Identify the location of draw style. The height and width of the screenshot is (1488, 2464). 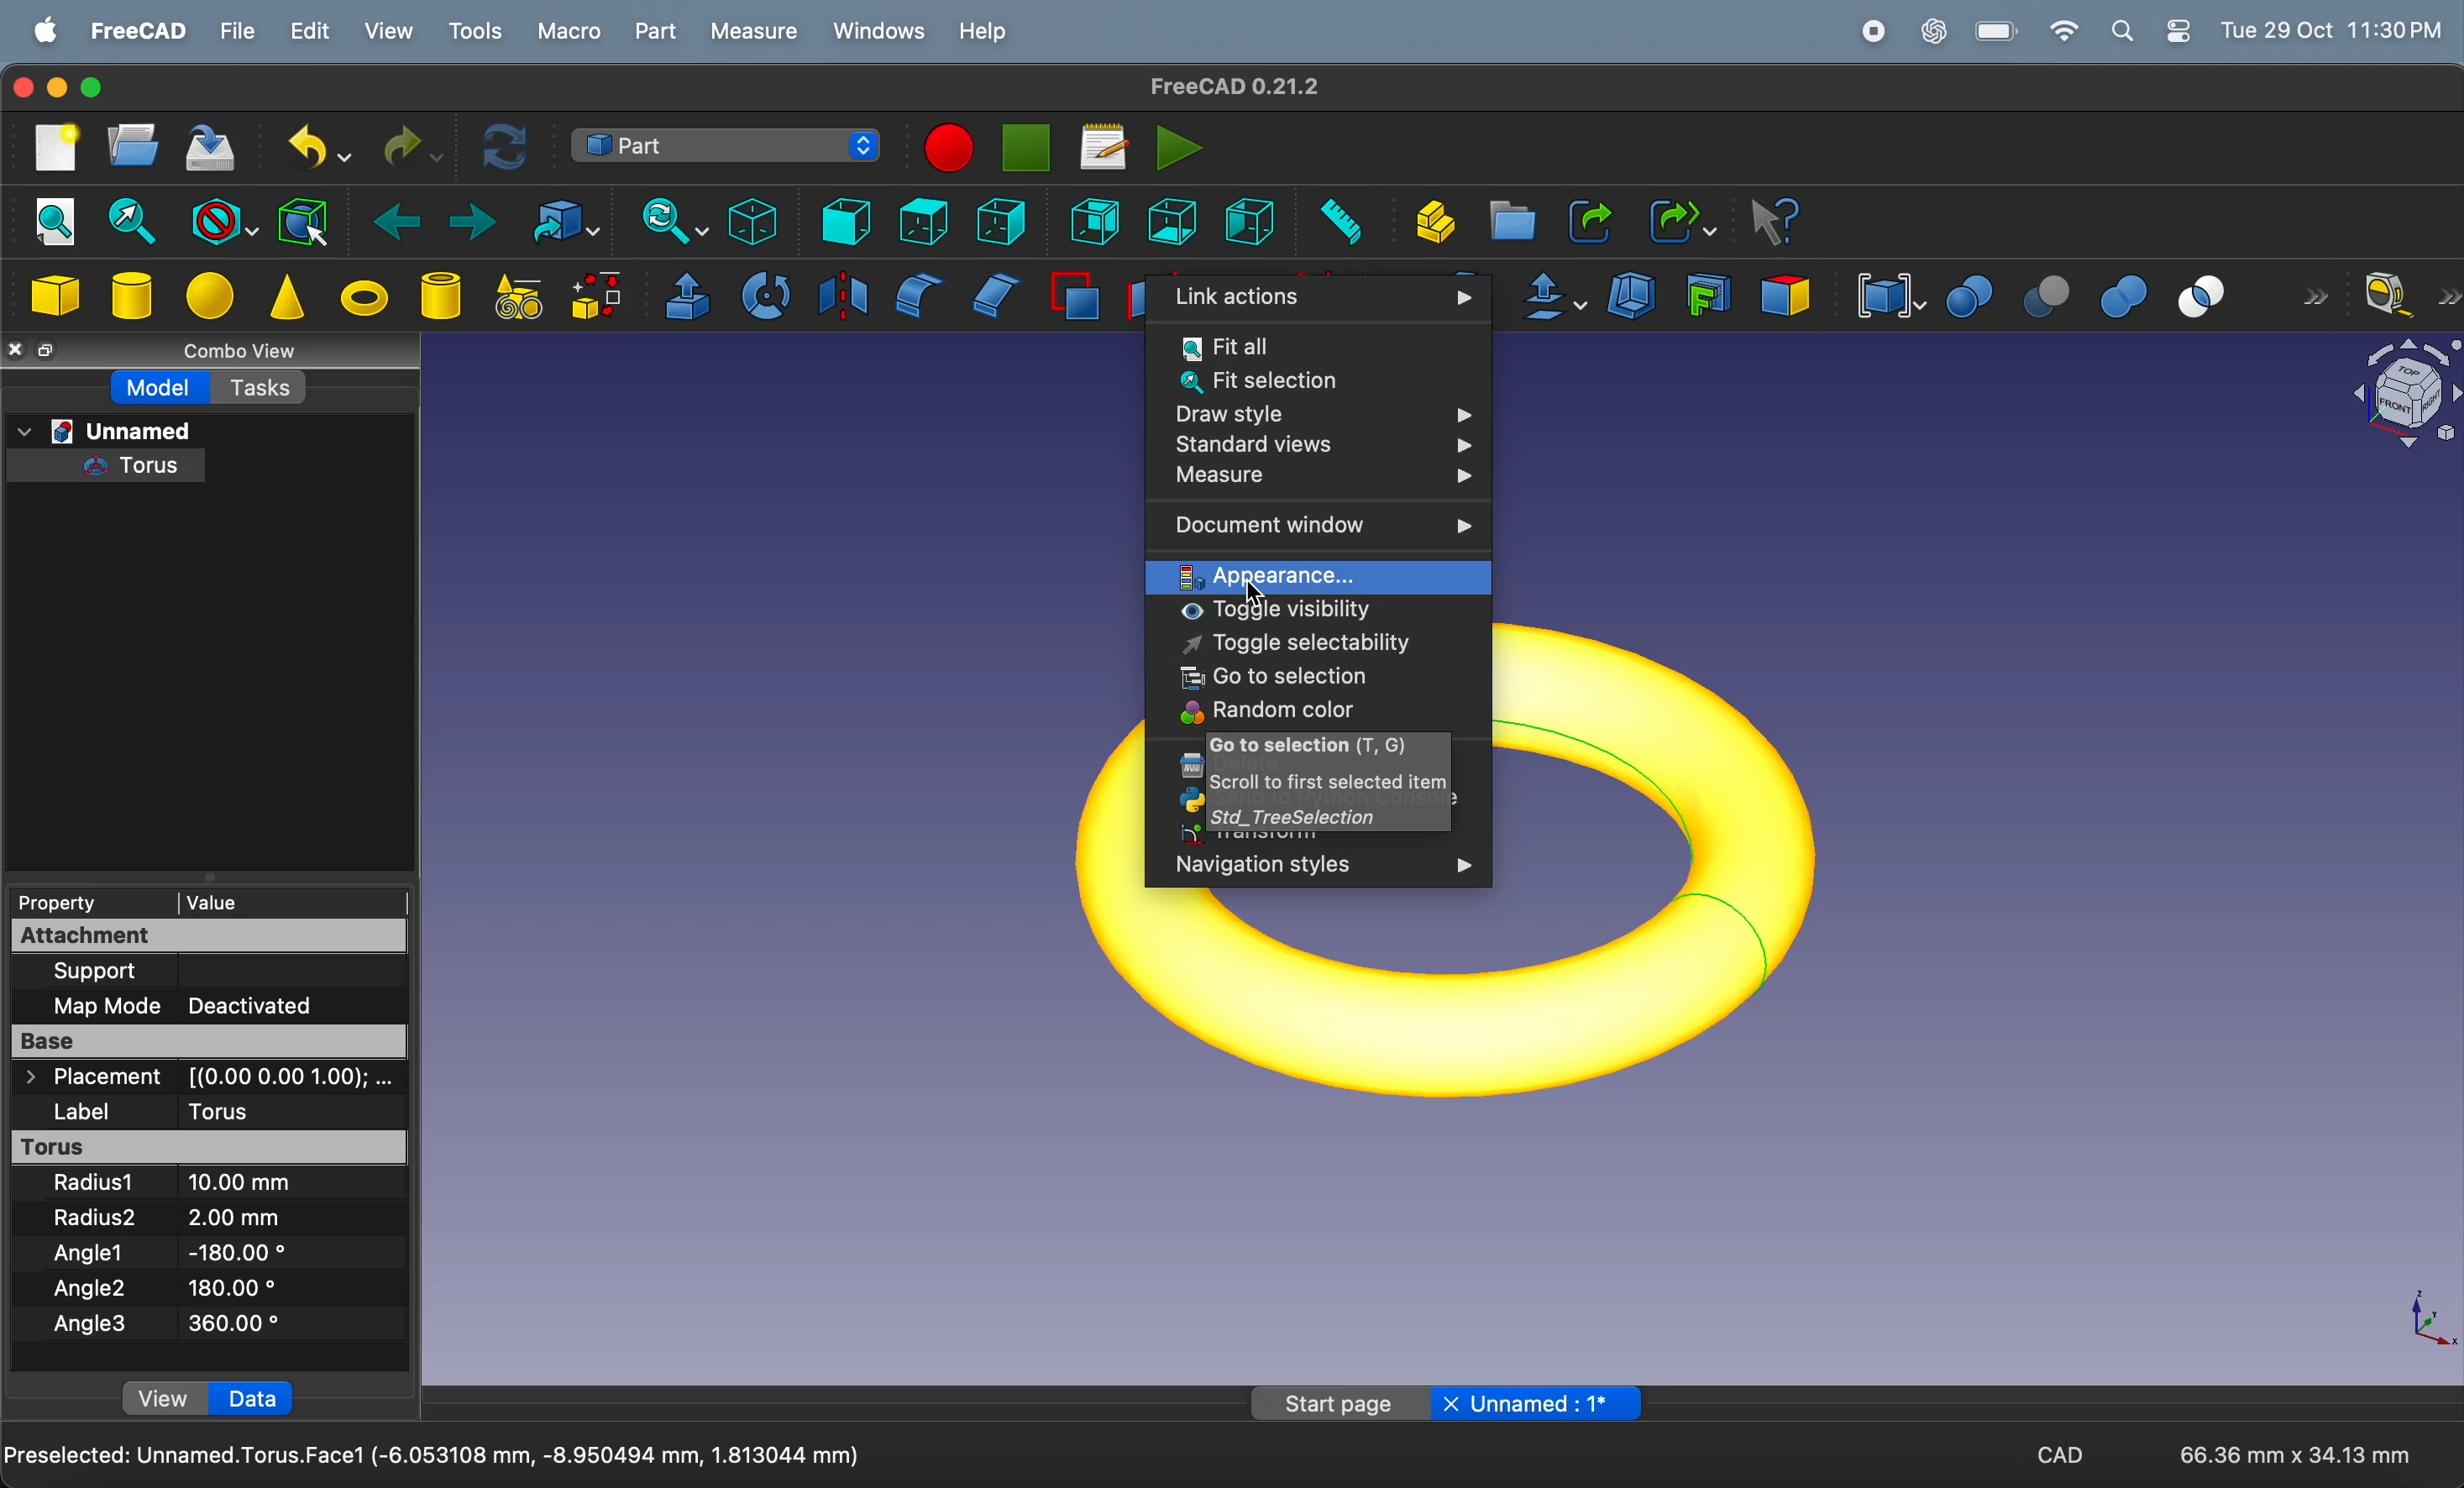
(1317, 416).